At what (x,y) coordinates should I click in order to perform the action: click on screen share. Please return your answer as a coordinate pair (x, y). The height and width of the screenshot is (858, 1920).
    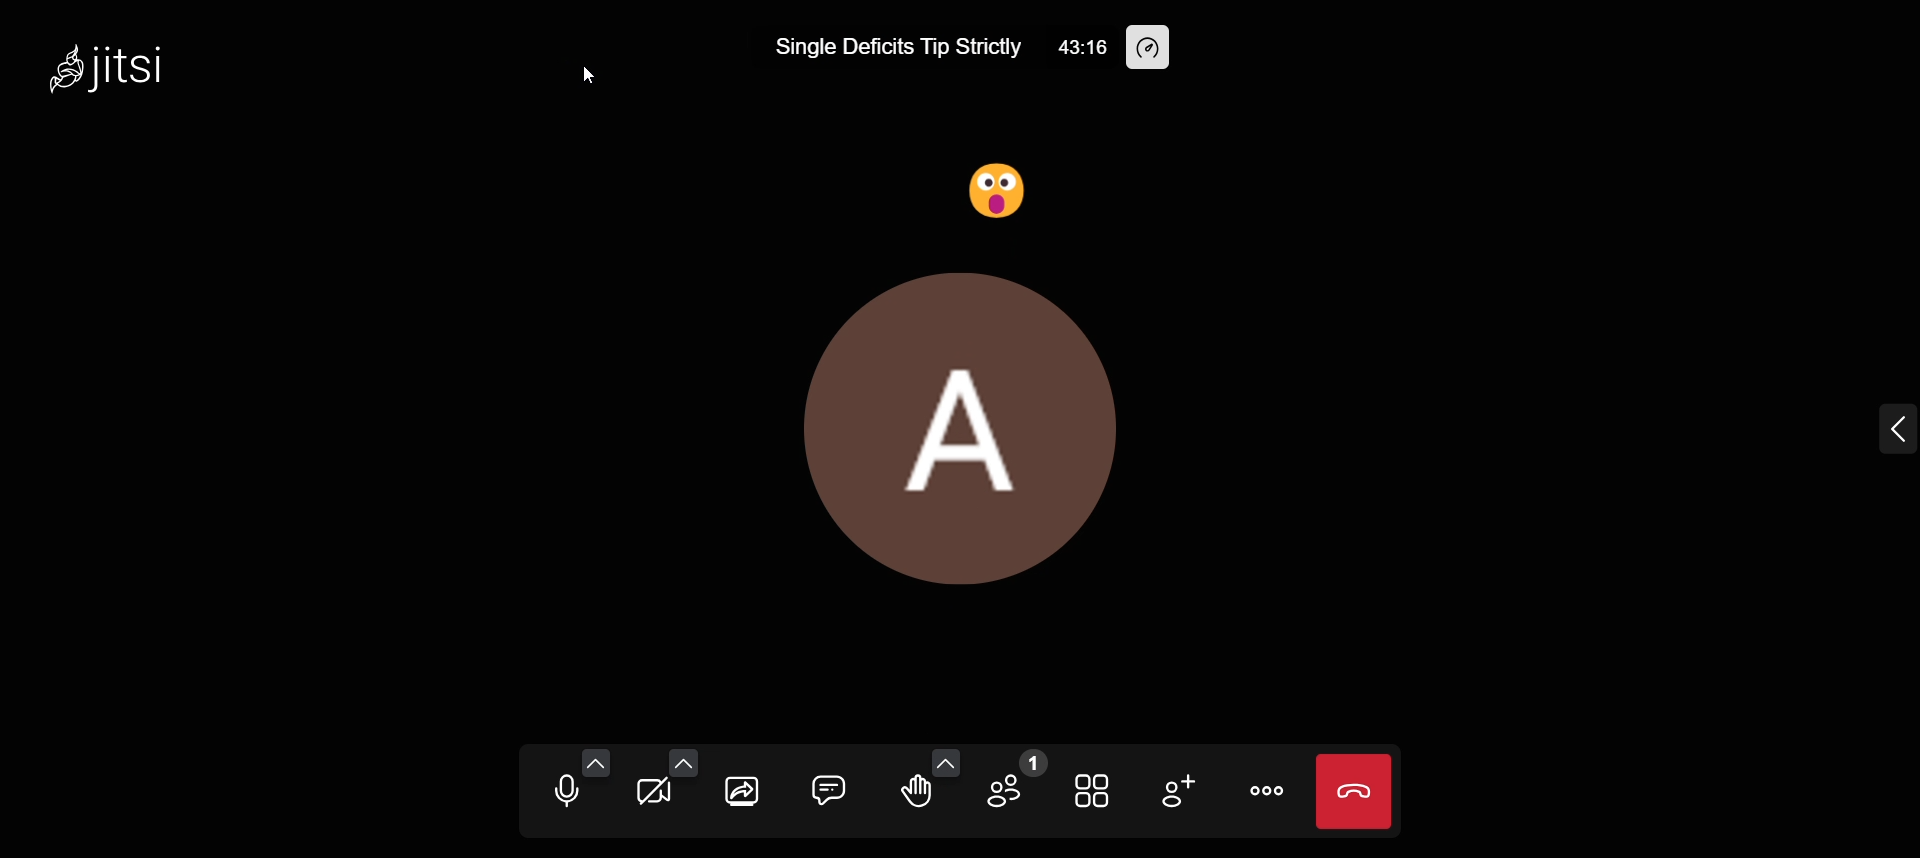
    Looking at the image, I should click on (743, 793).